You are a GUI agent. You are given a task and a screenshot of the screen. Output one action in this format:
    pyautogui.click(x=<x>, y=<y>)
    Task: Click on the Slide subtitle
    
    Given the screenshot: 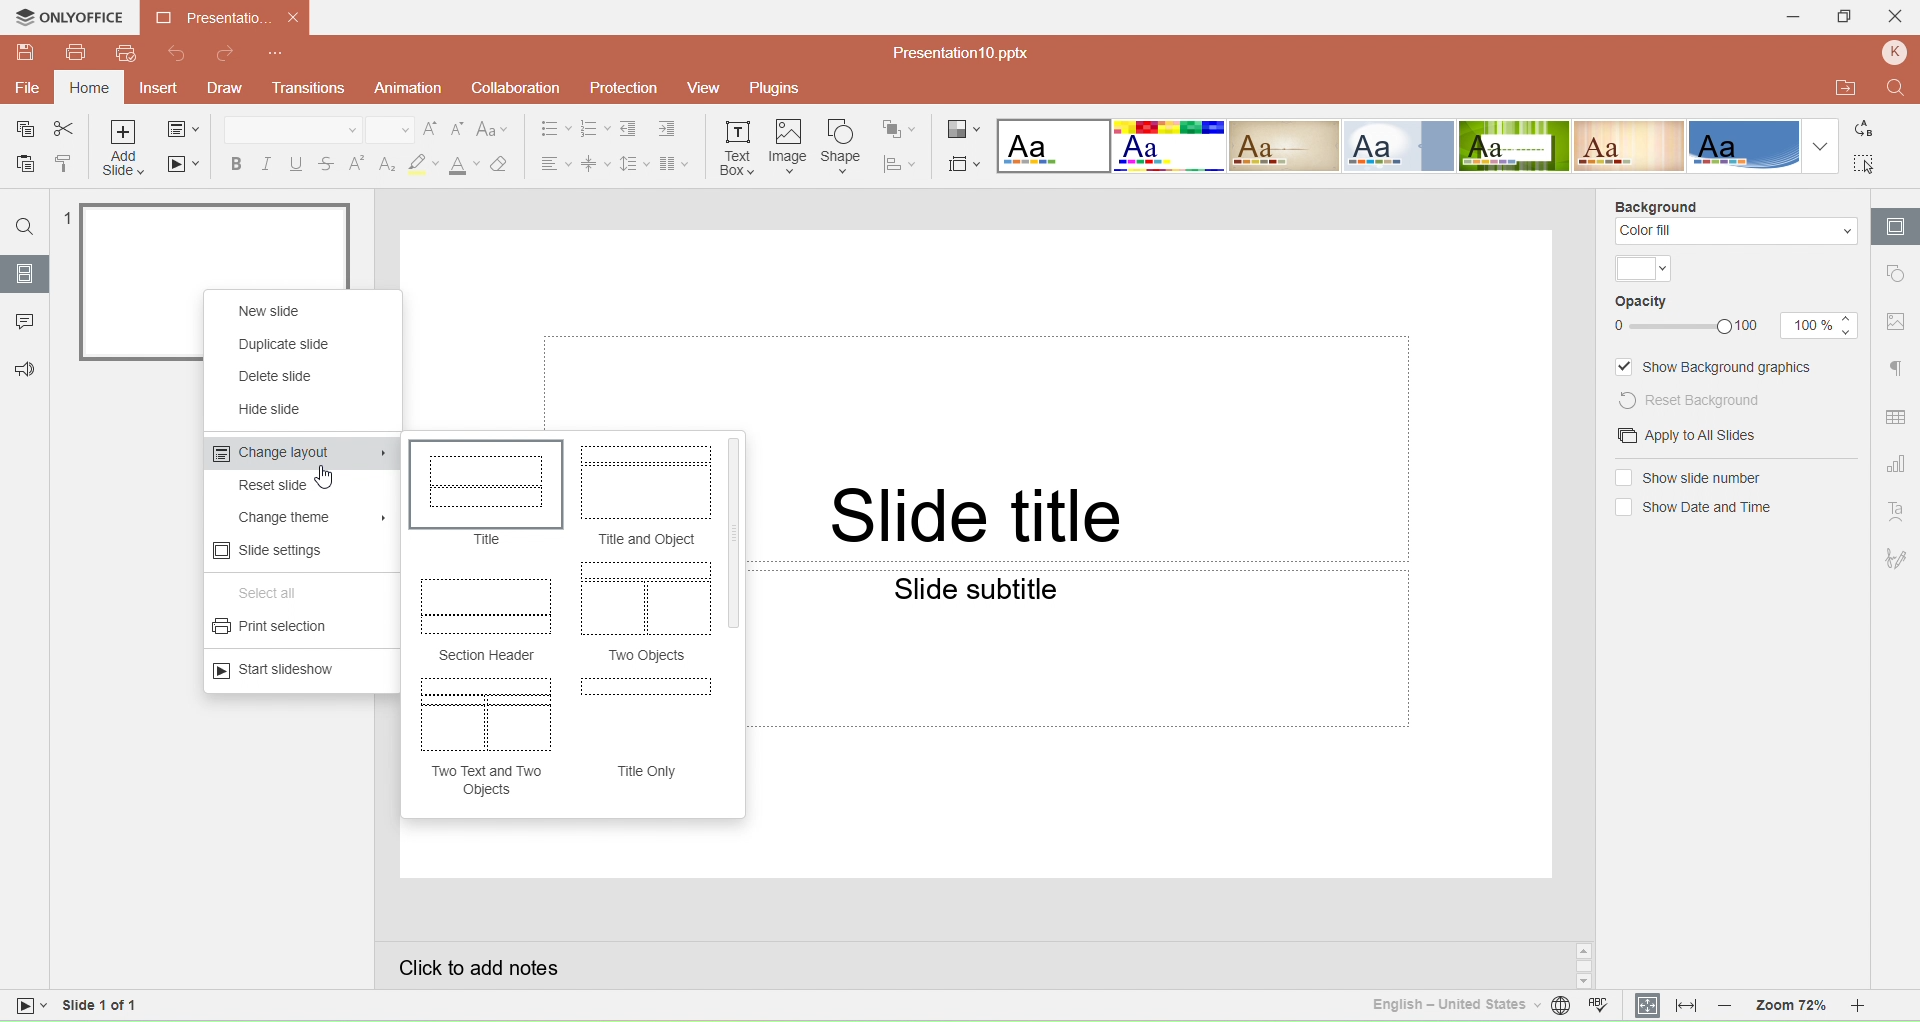 What is the action you would take?
    pyautogui.click(x=1019, y=592)
    